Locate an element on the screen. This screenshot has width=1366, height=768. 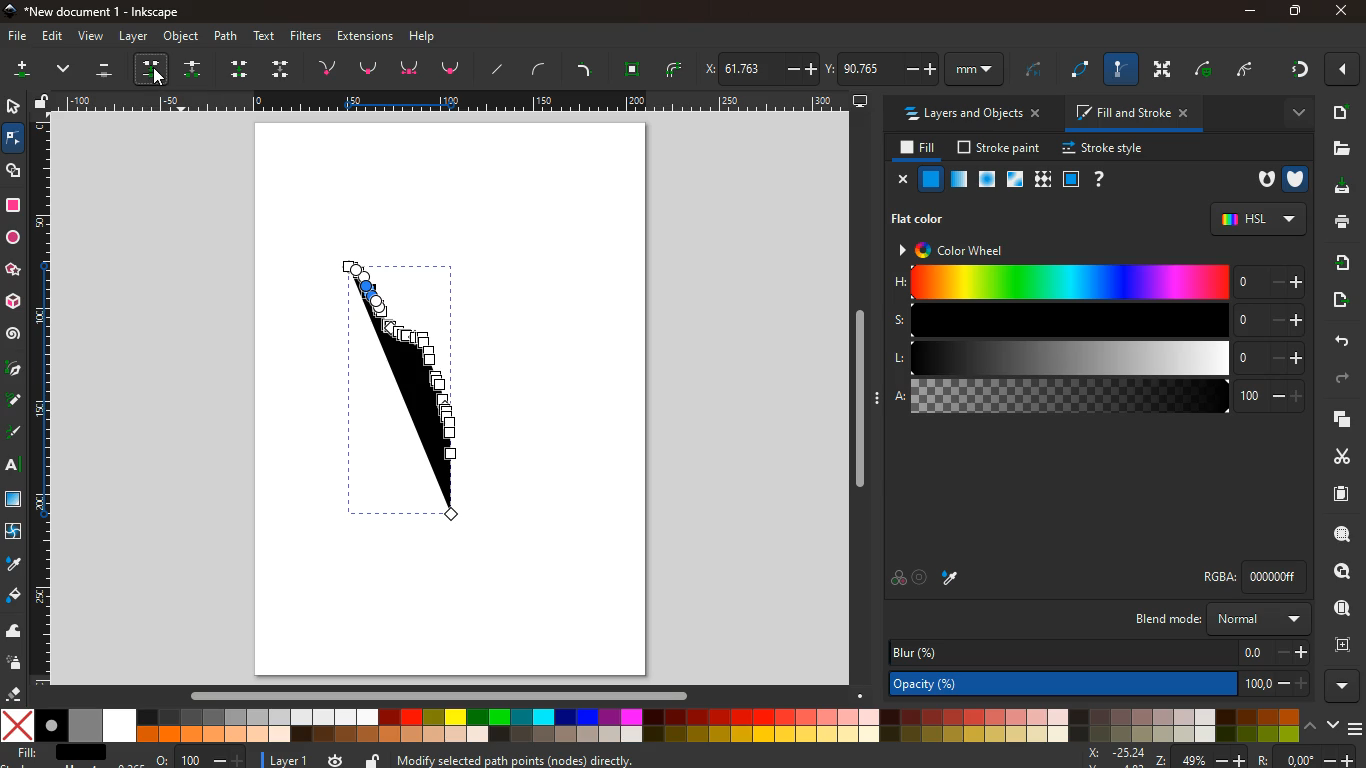
unlock is located at coordinates (374, 759).